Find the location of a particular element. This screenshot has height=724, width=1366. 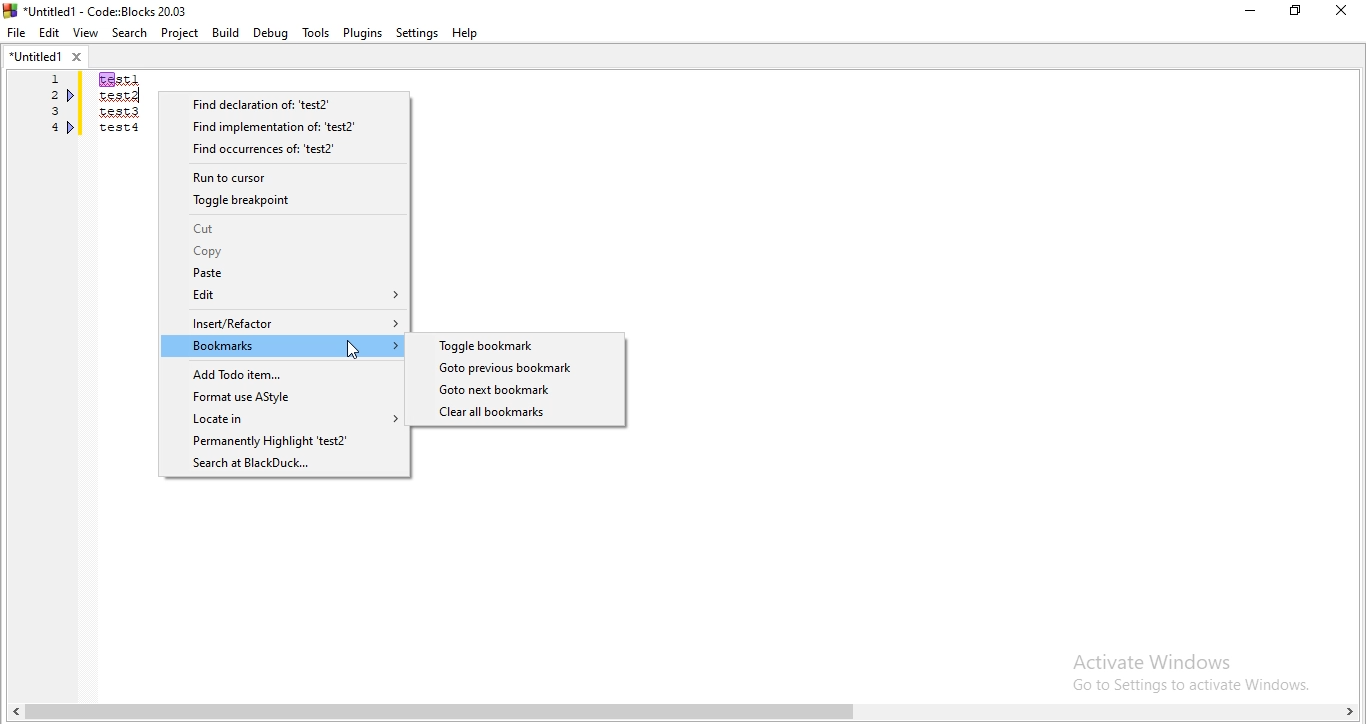

Cursor on Bookmark is located at coordinates (352, 349).